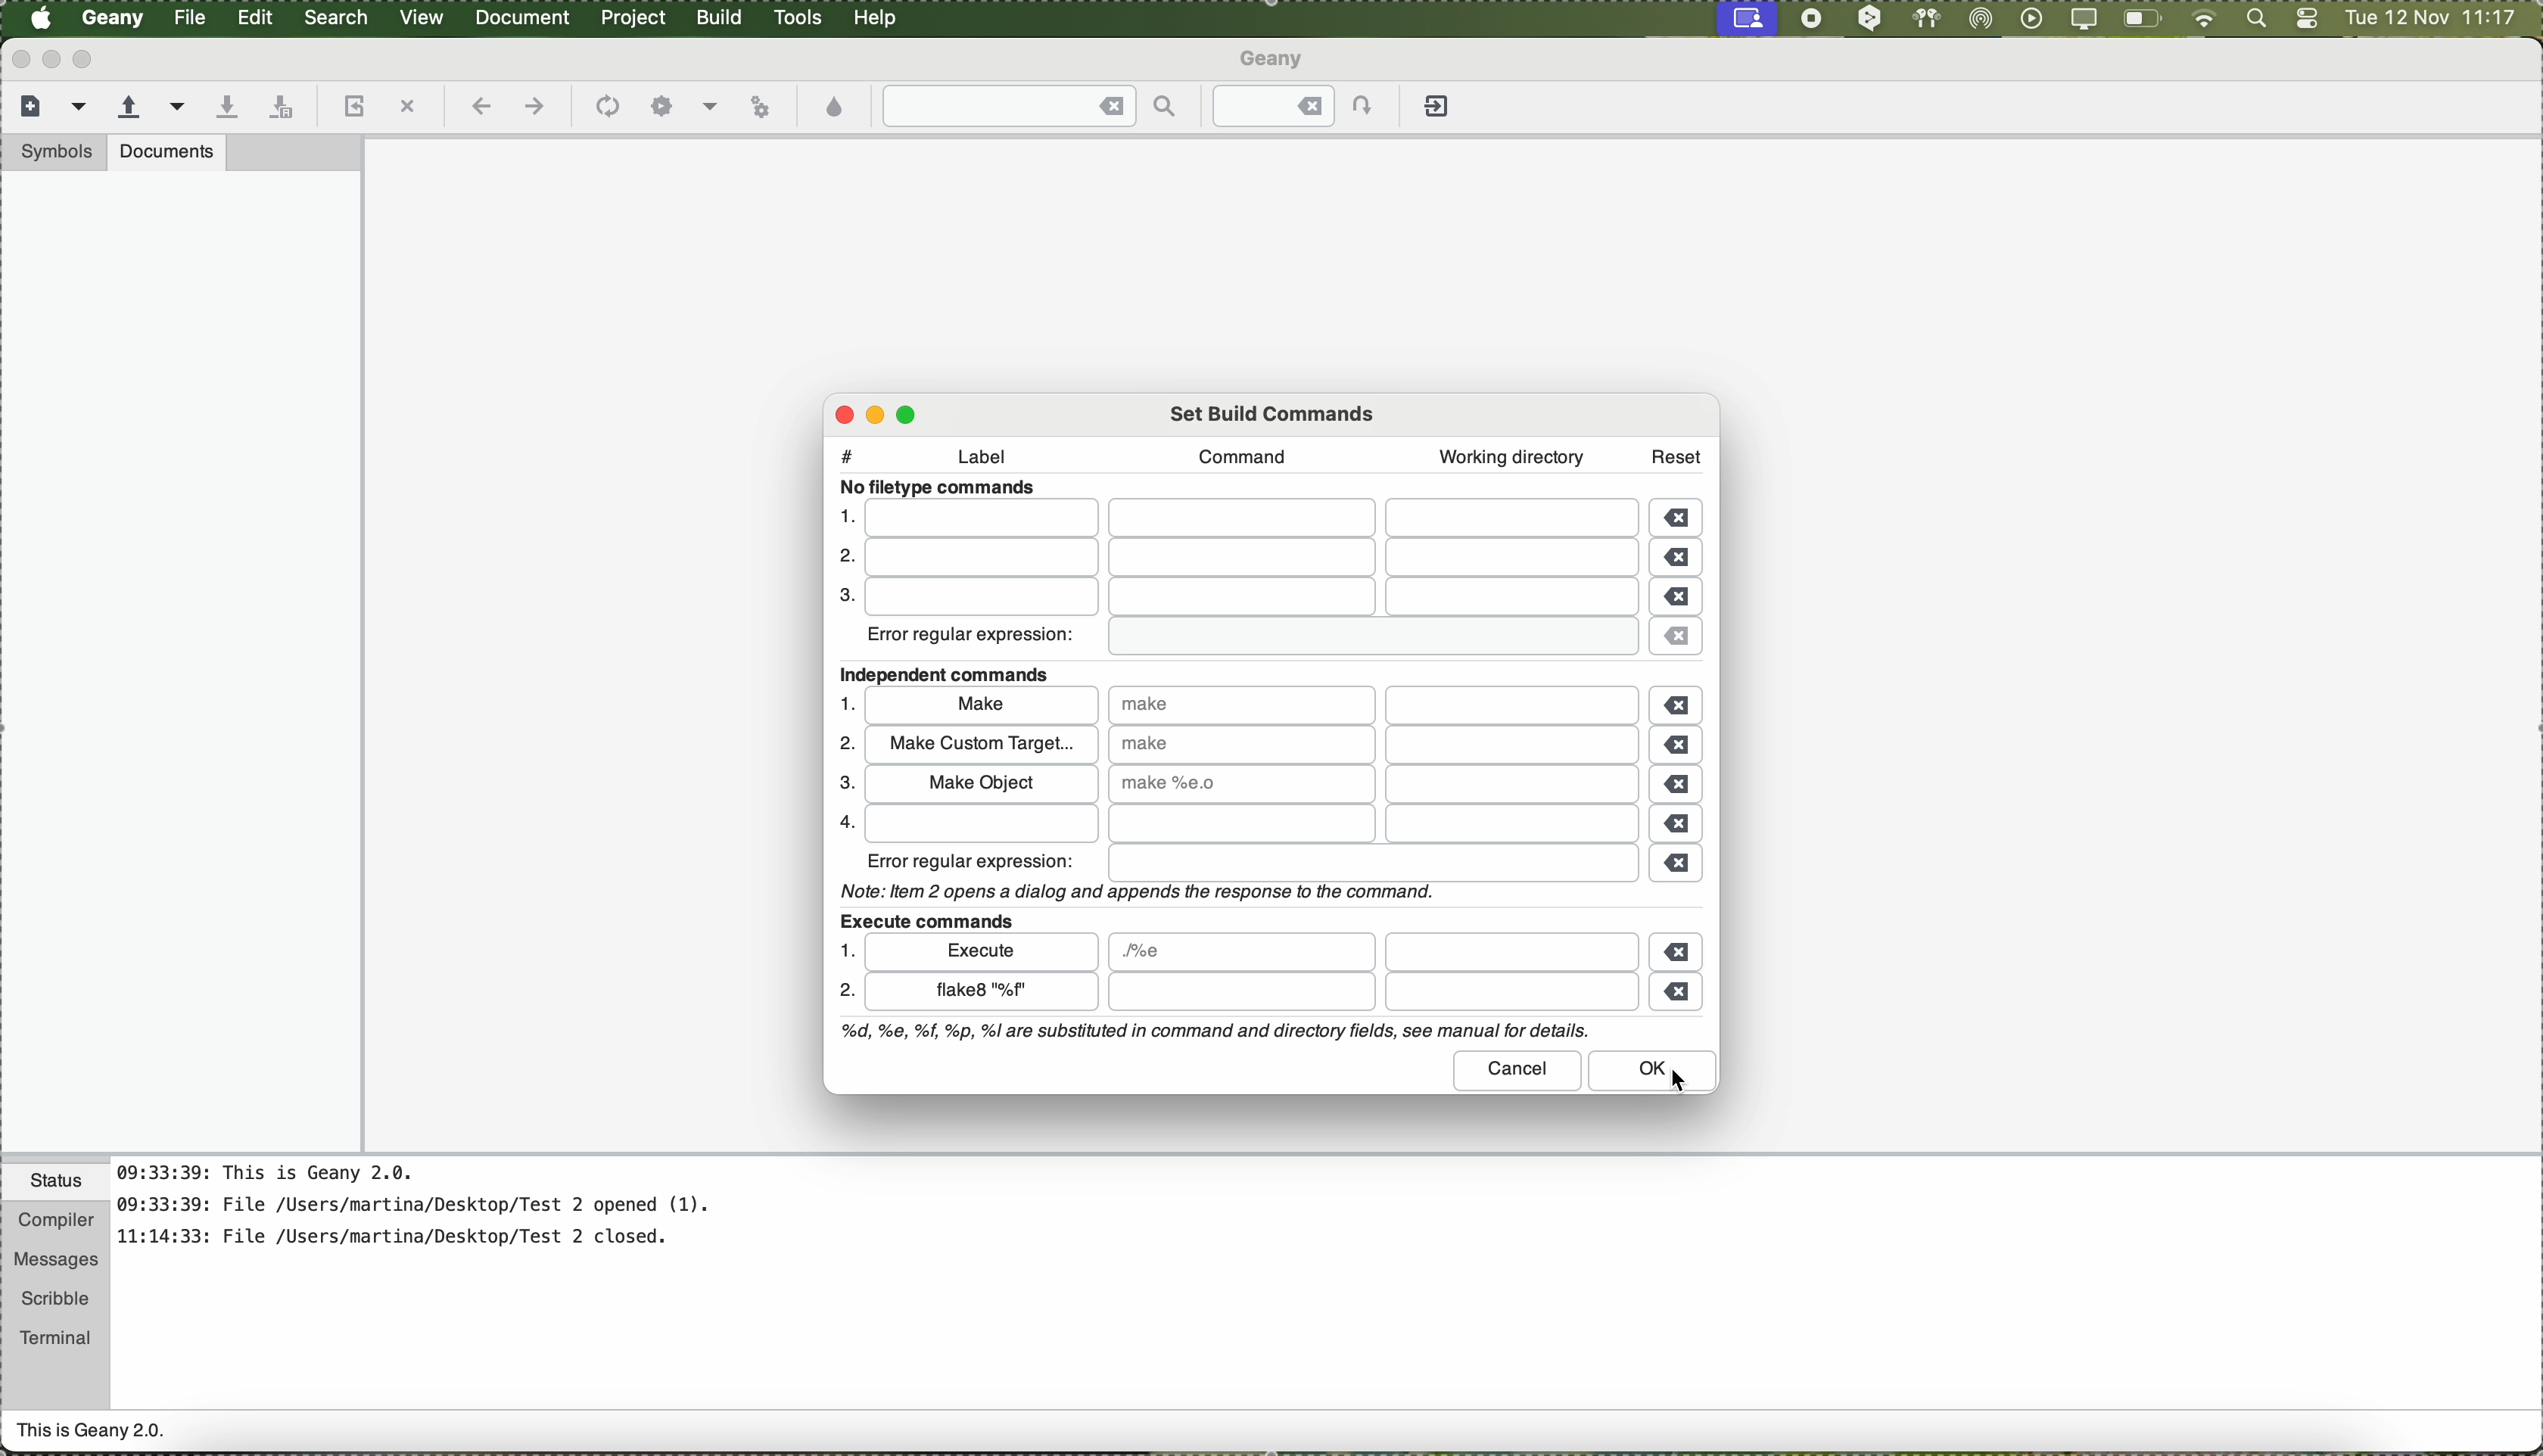  I want to click on close the current file, so click(407, 108).